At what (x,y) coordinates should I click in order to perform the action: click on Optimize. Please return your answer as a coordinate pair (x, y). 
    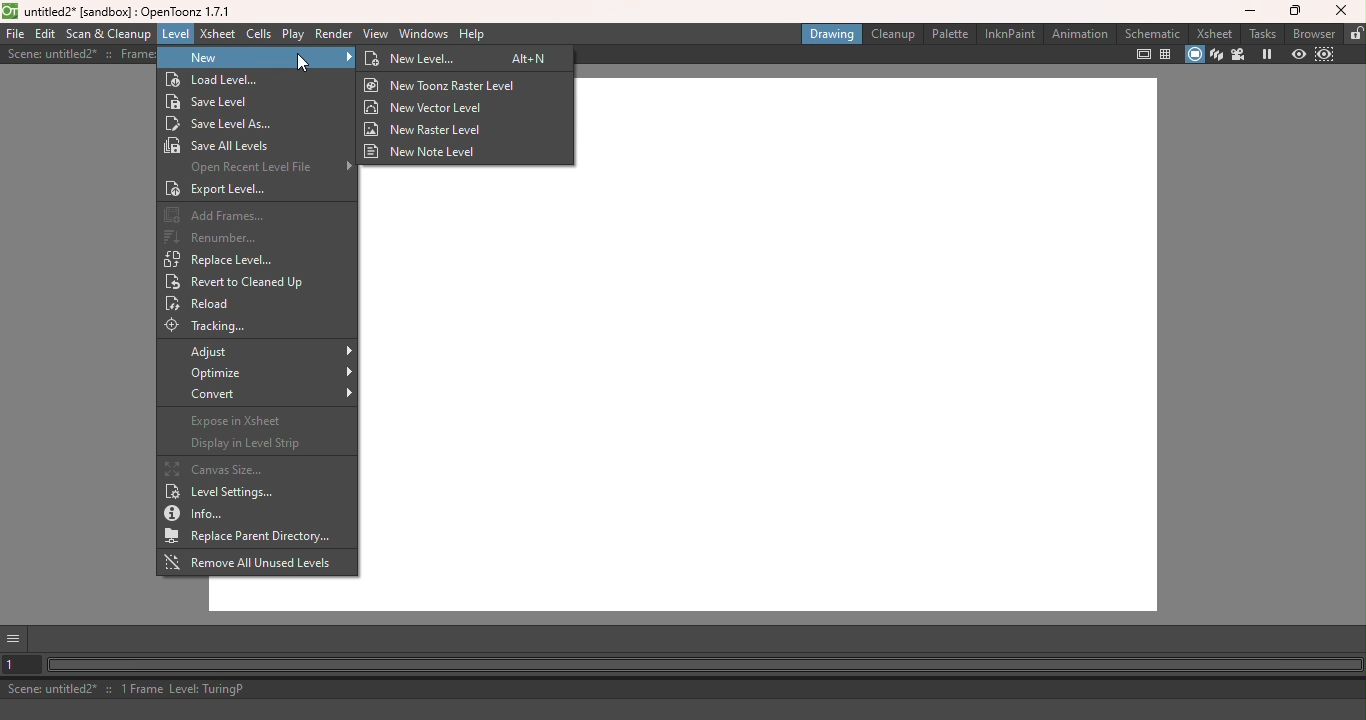
    Looking at the image, I should click on (266, 374).